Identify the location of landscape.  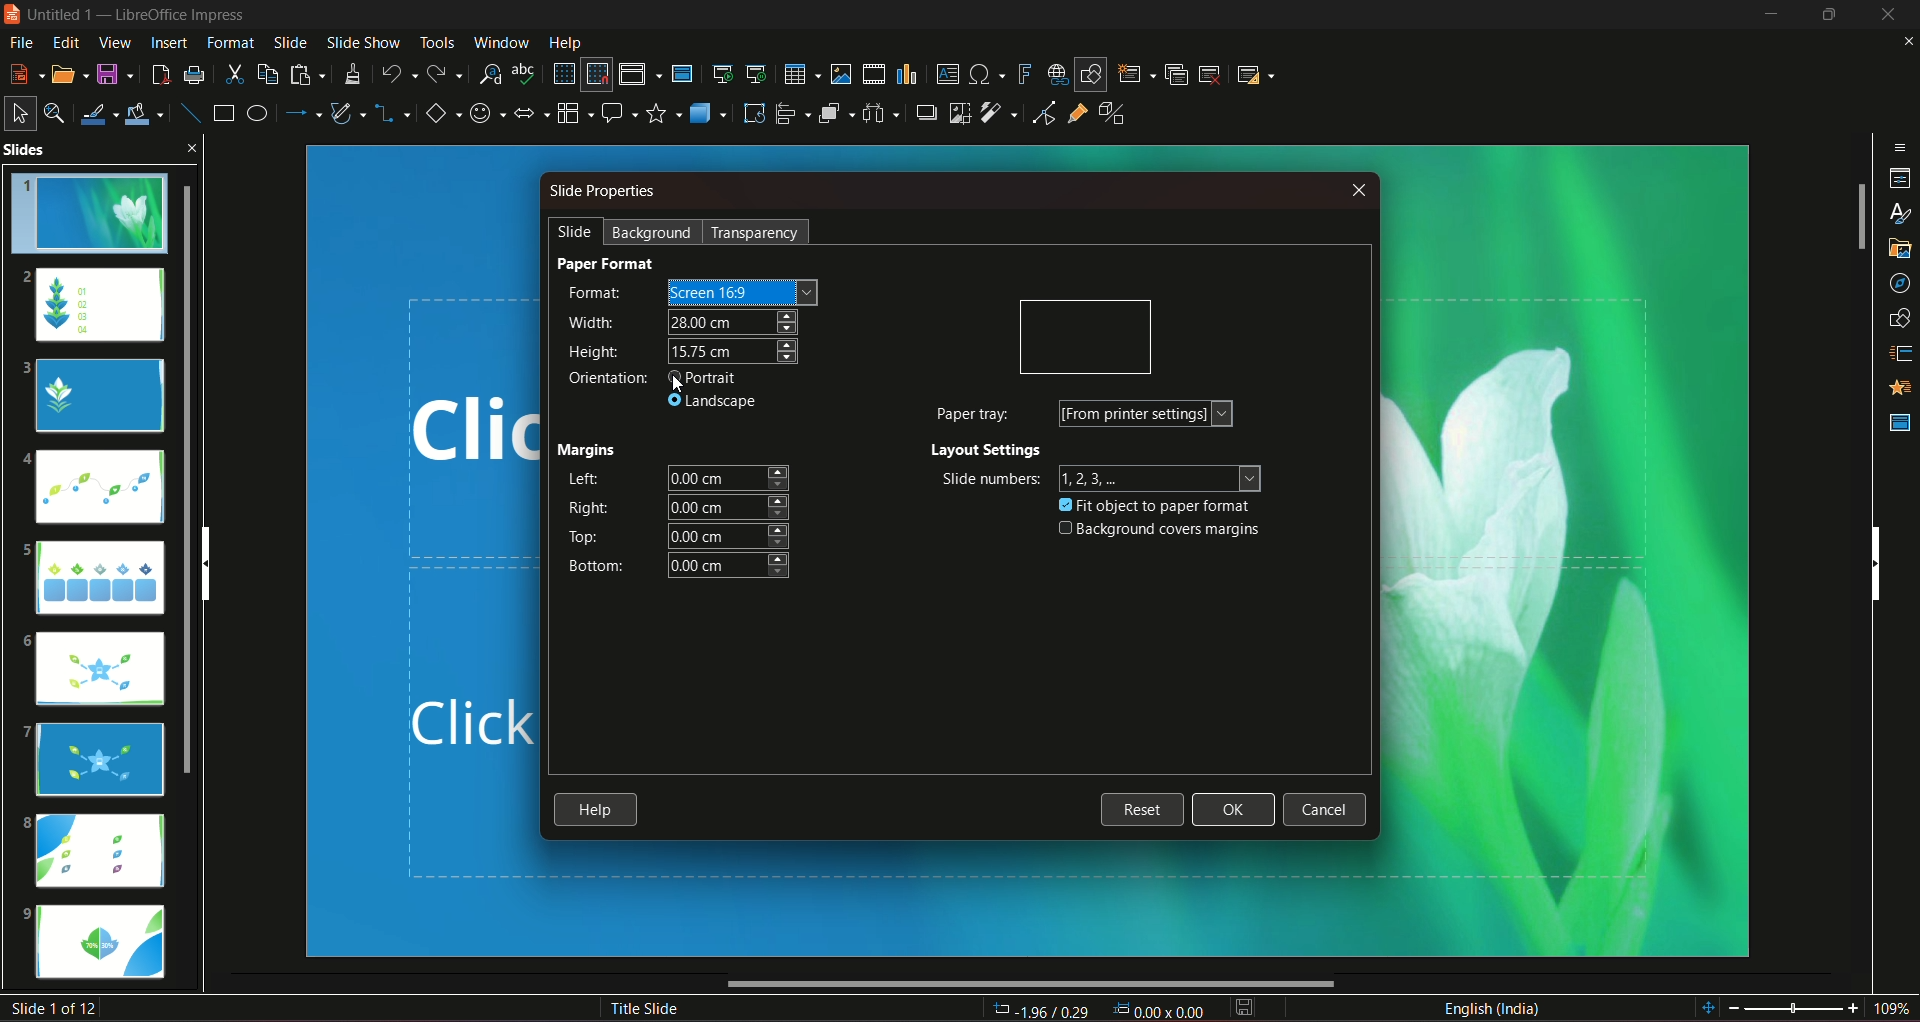
(715, 406).